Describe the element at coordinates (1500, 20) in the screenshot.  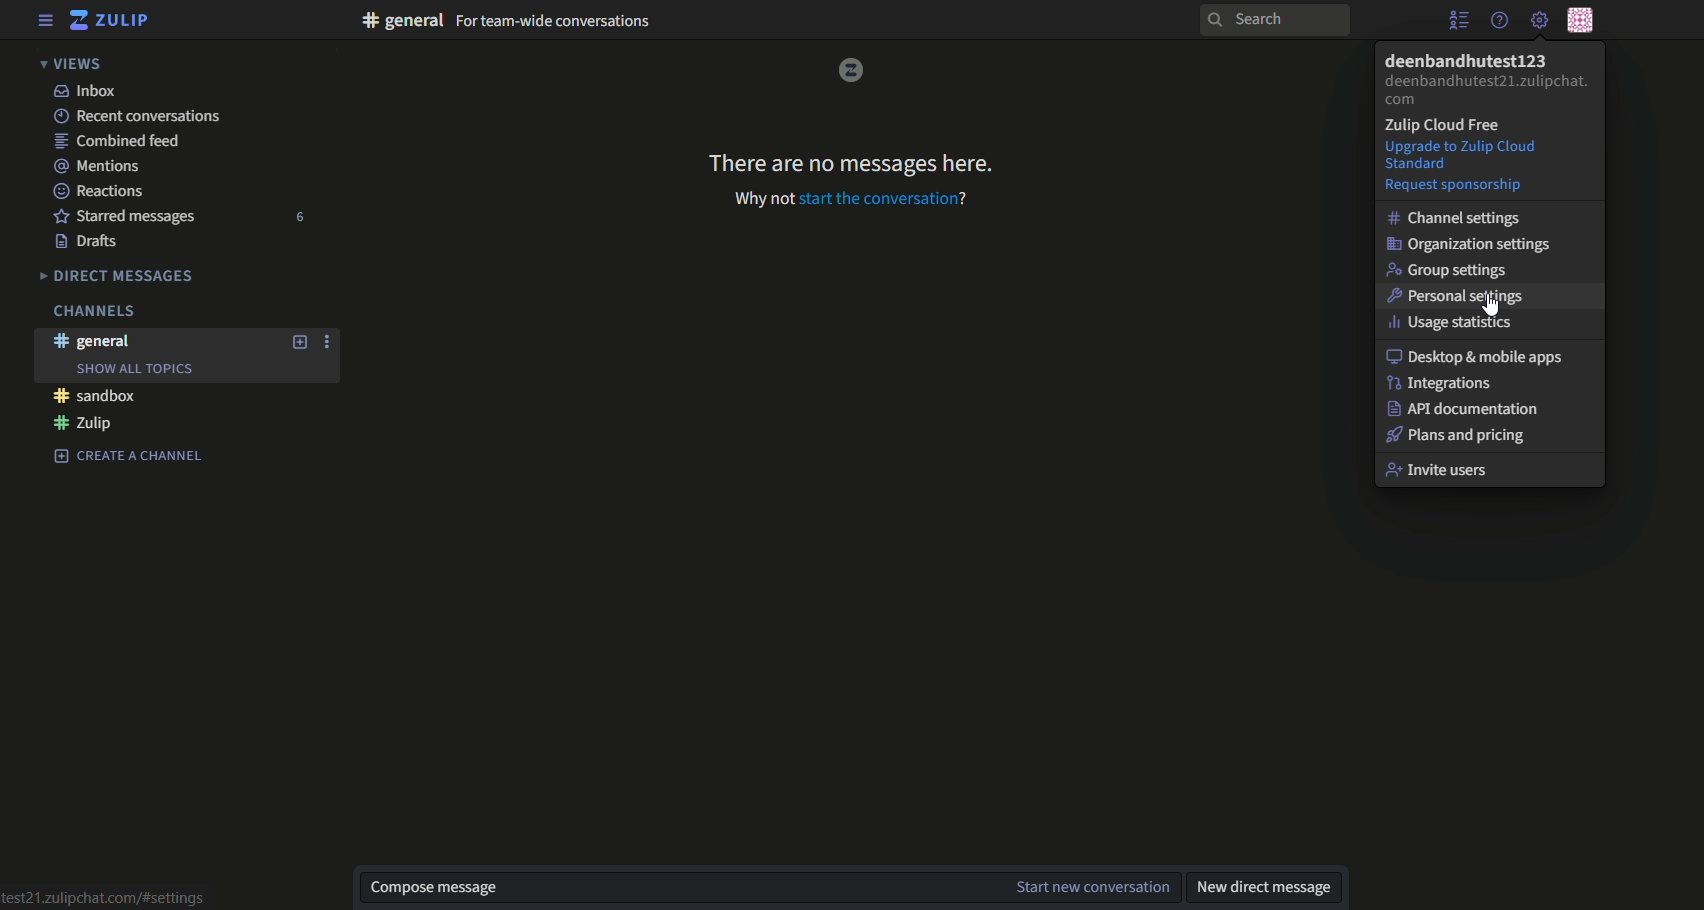
I see `help menu` at that location.